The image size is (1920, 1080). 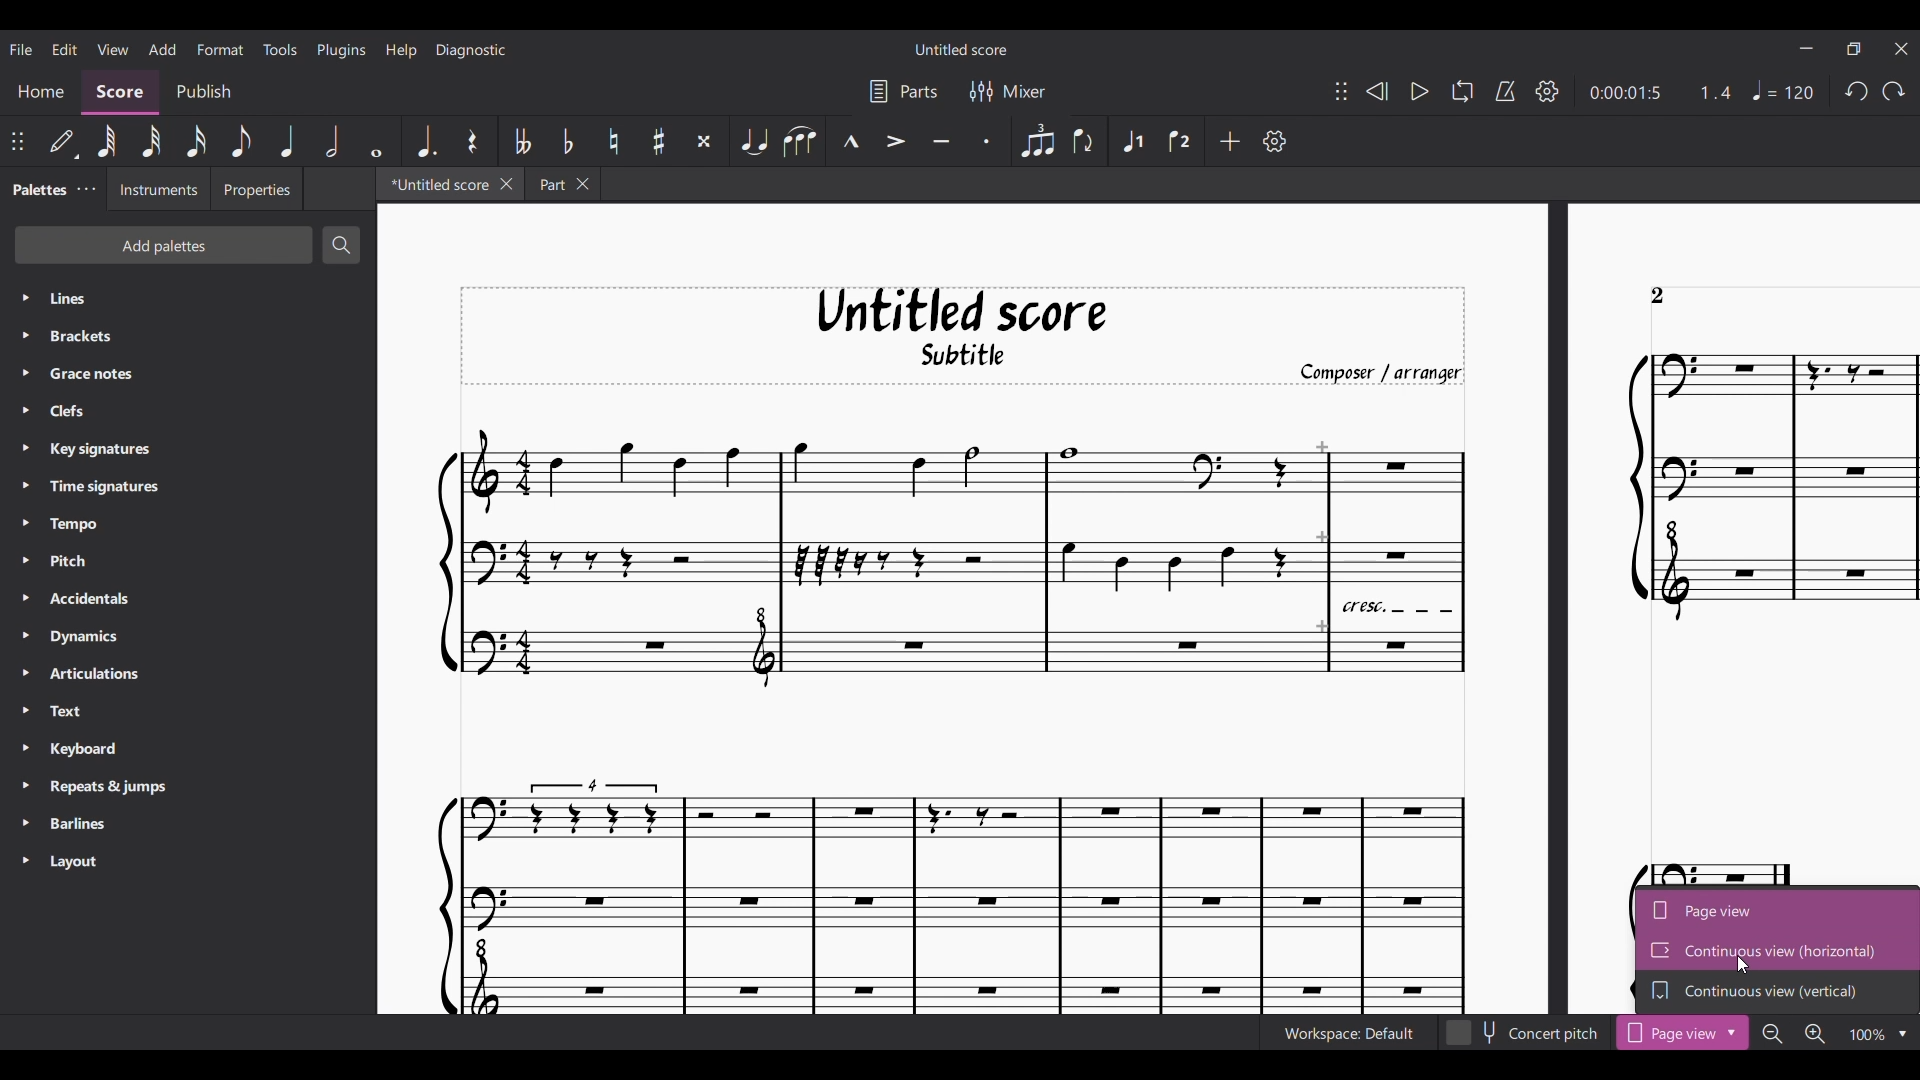 I want to click on Customize toolbar, so click(x=1275, y=141).